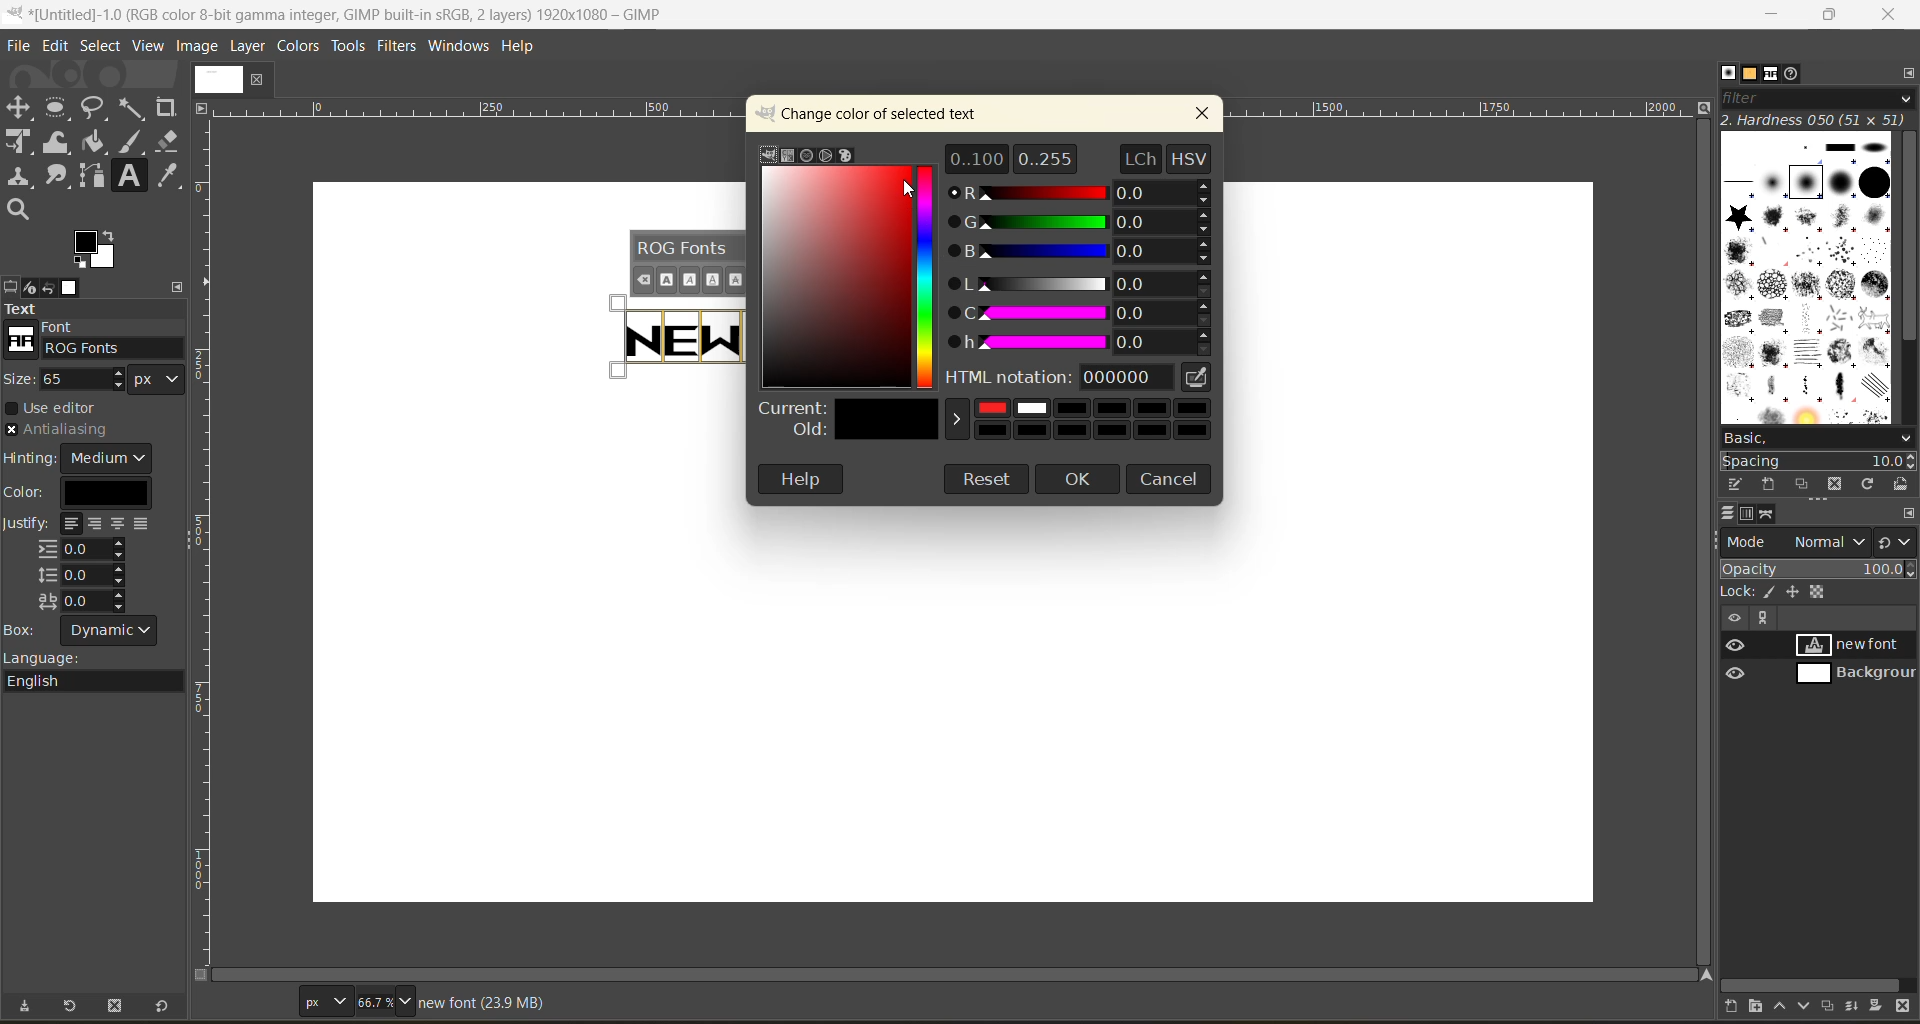 Image resolution: width=1920 pixels, height=1024 pixels. Describe the element at coordinates (1819, 572) in the screenshot. I see `opacity` at that location.